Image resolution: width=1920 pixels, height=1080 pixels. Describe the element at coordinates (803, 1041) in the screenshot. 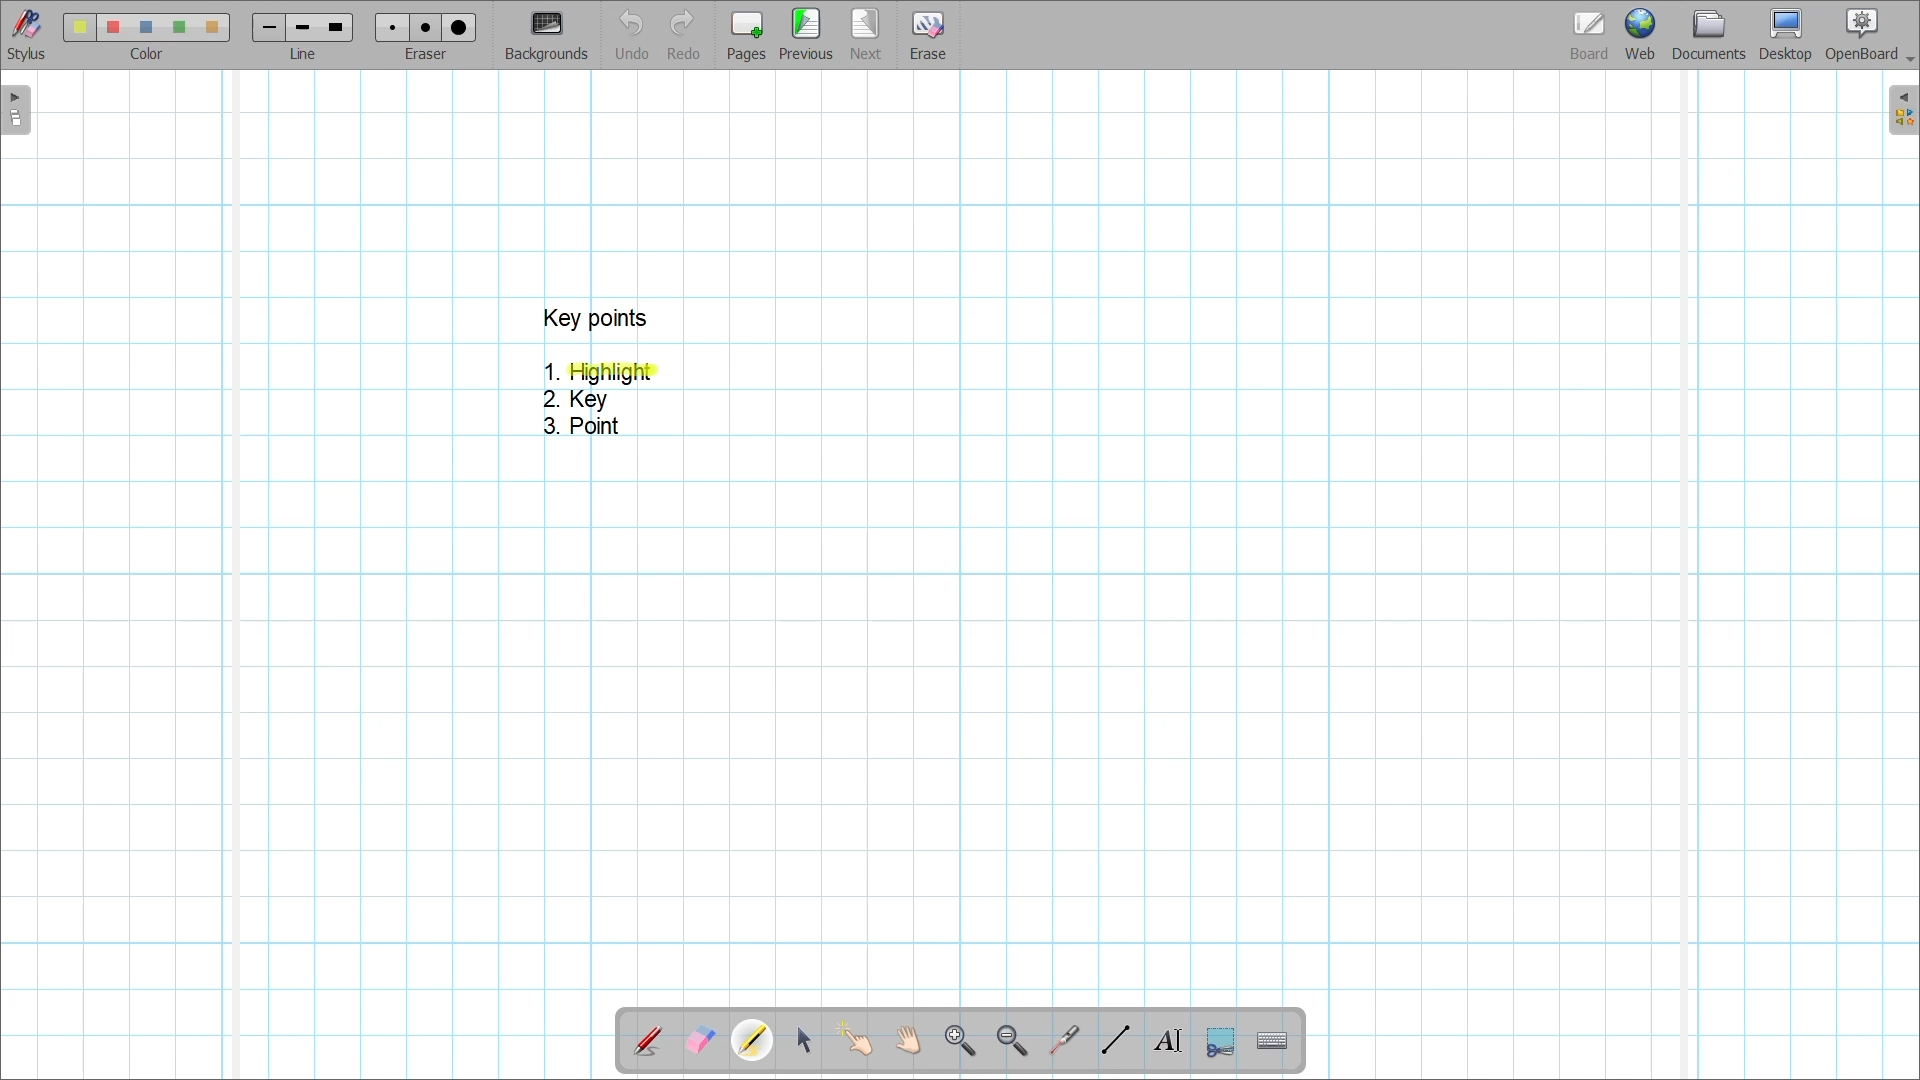

I see `Select and modify objects highlighted` at that location.